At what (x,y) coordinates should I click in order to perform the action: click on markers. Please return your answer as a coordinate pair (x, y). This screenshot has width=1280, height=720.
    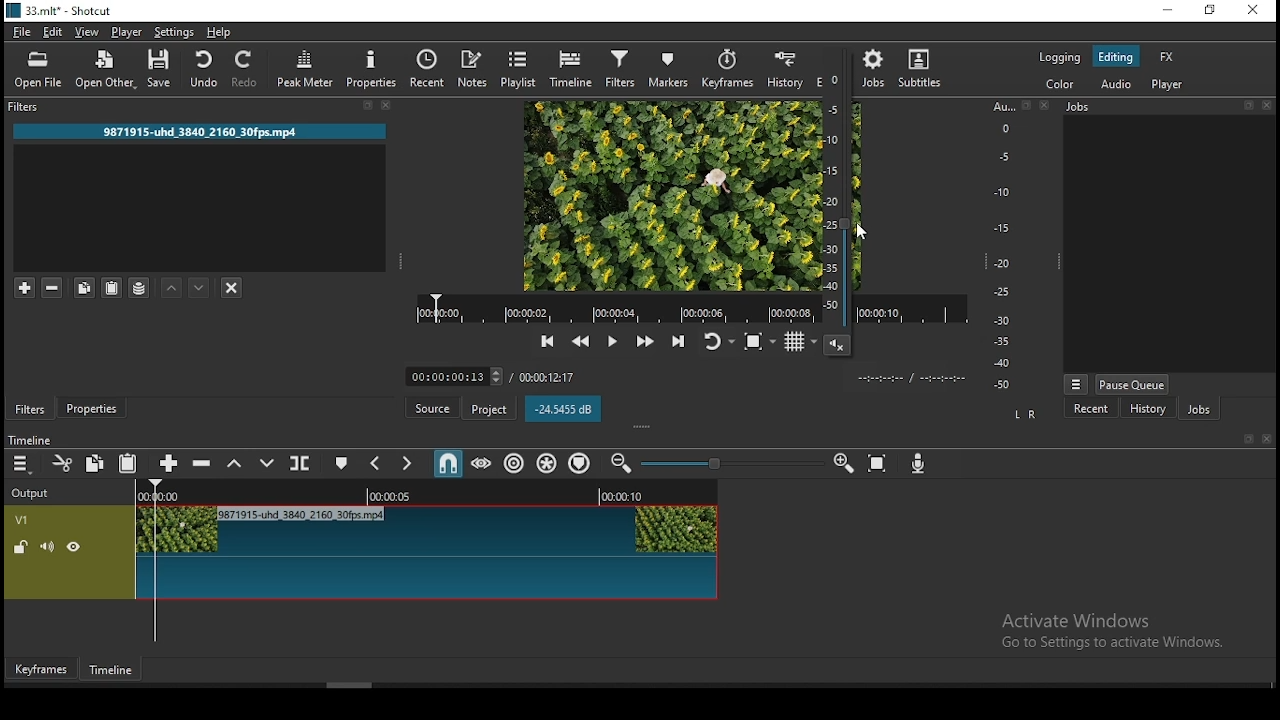
    Looking at the image, I should click on (667, 68).